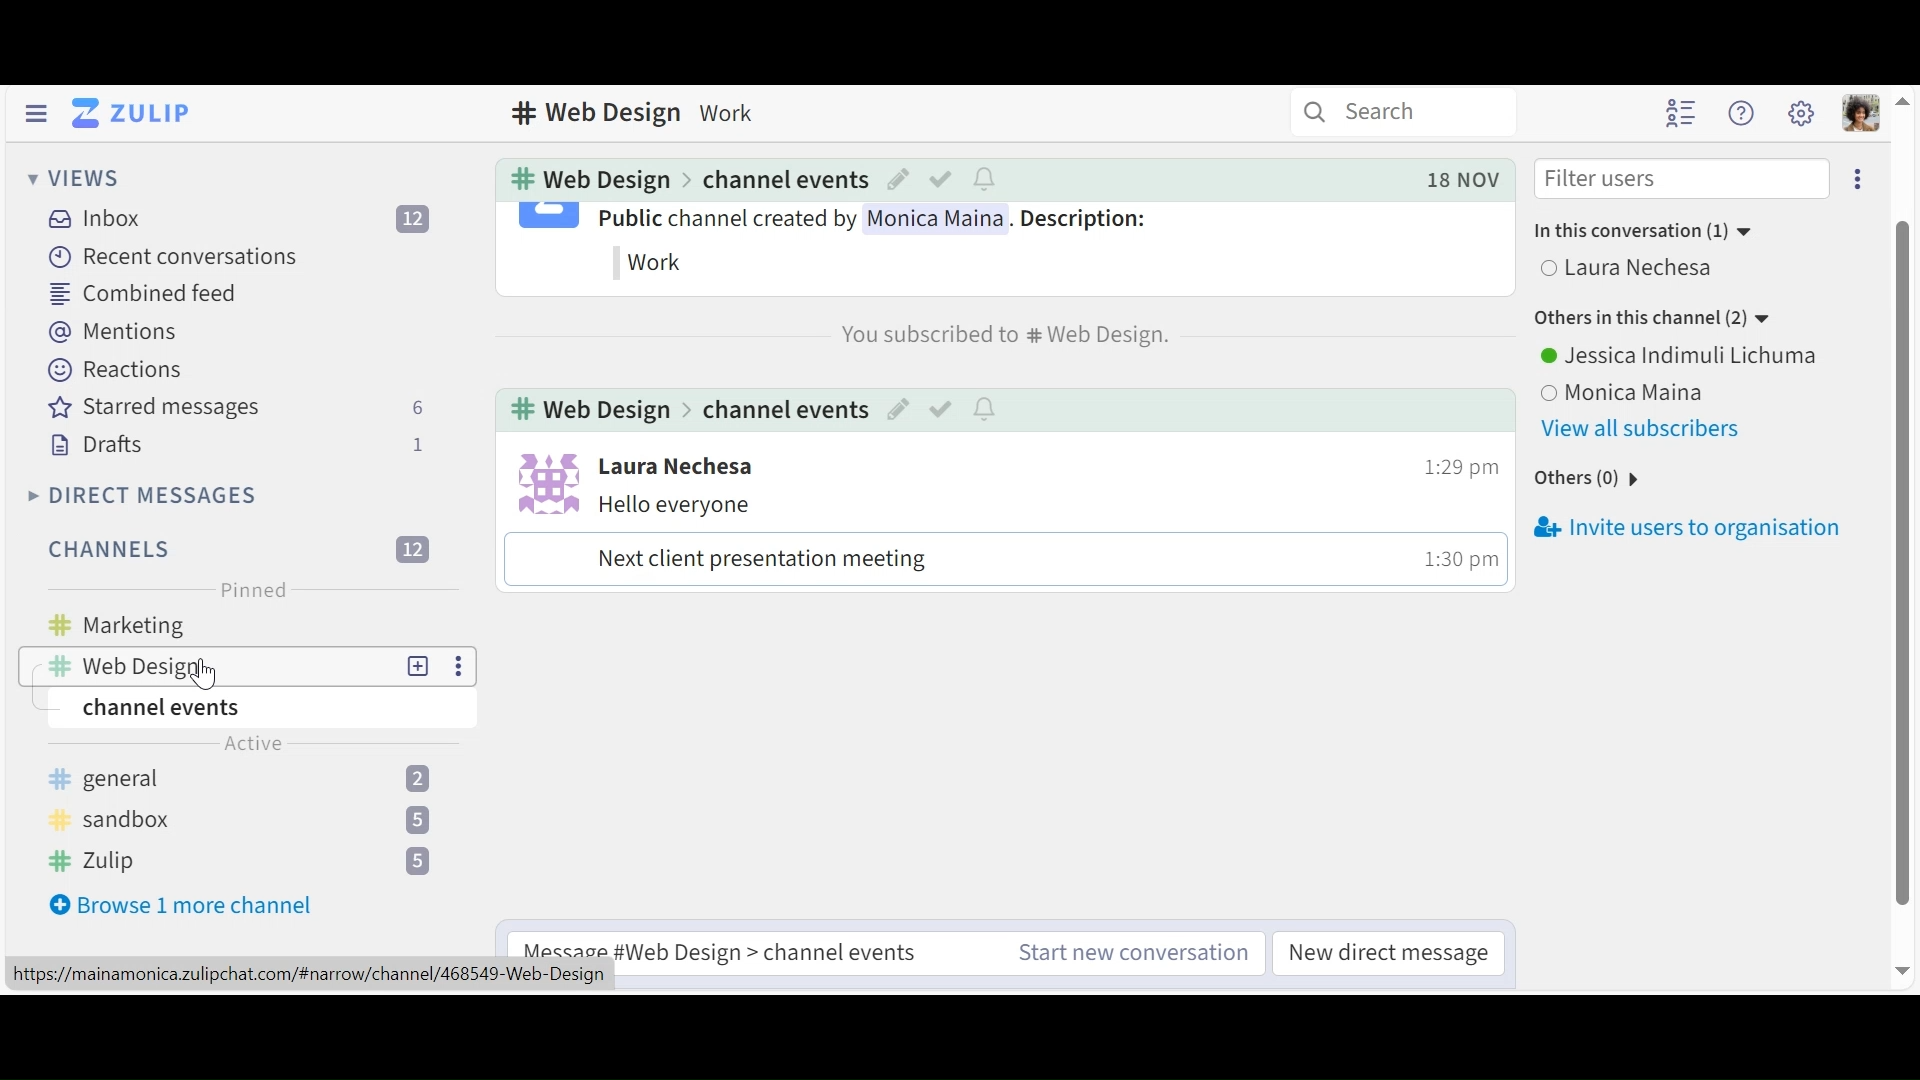  Describe the element at coordinates (1394, 952) in the screenshot. I see `New direct messages` at that location.